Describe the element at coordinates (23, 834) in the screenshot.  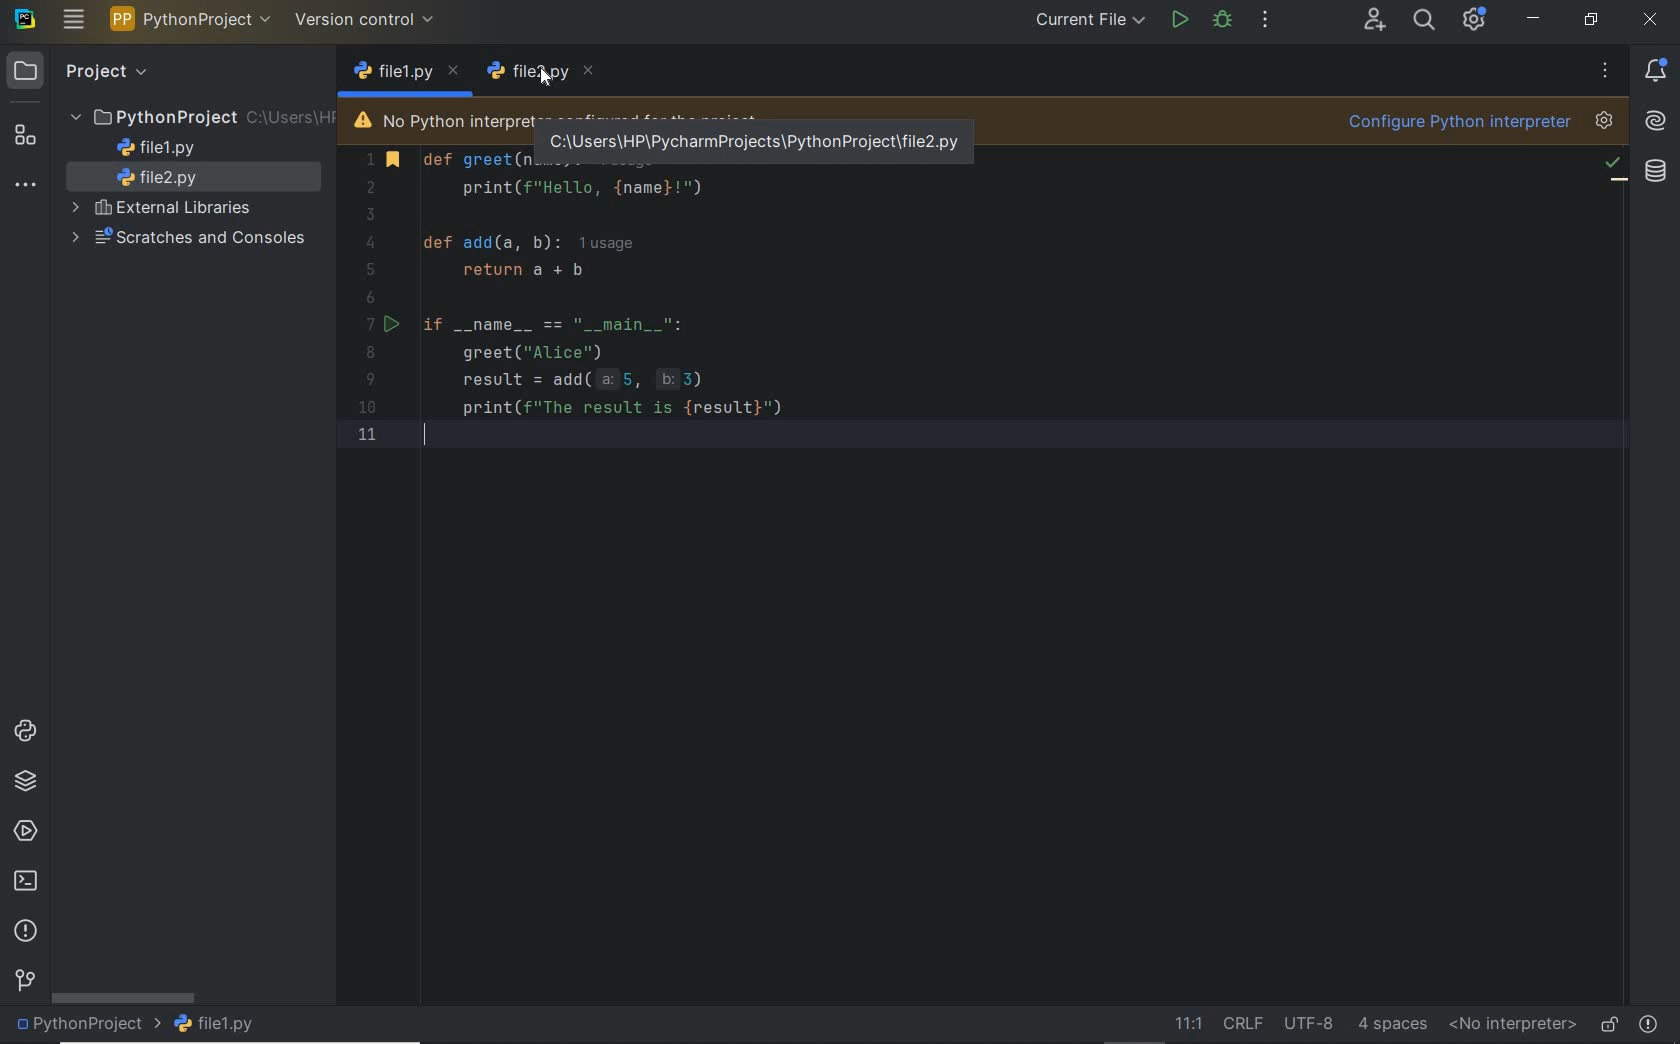
I see `services` at that location.